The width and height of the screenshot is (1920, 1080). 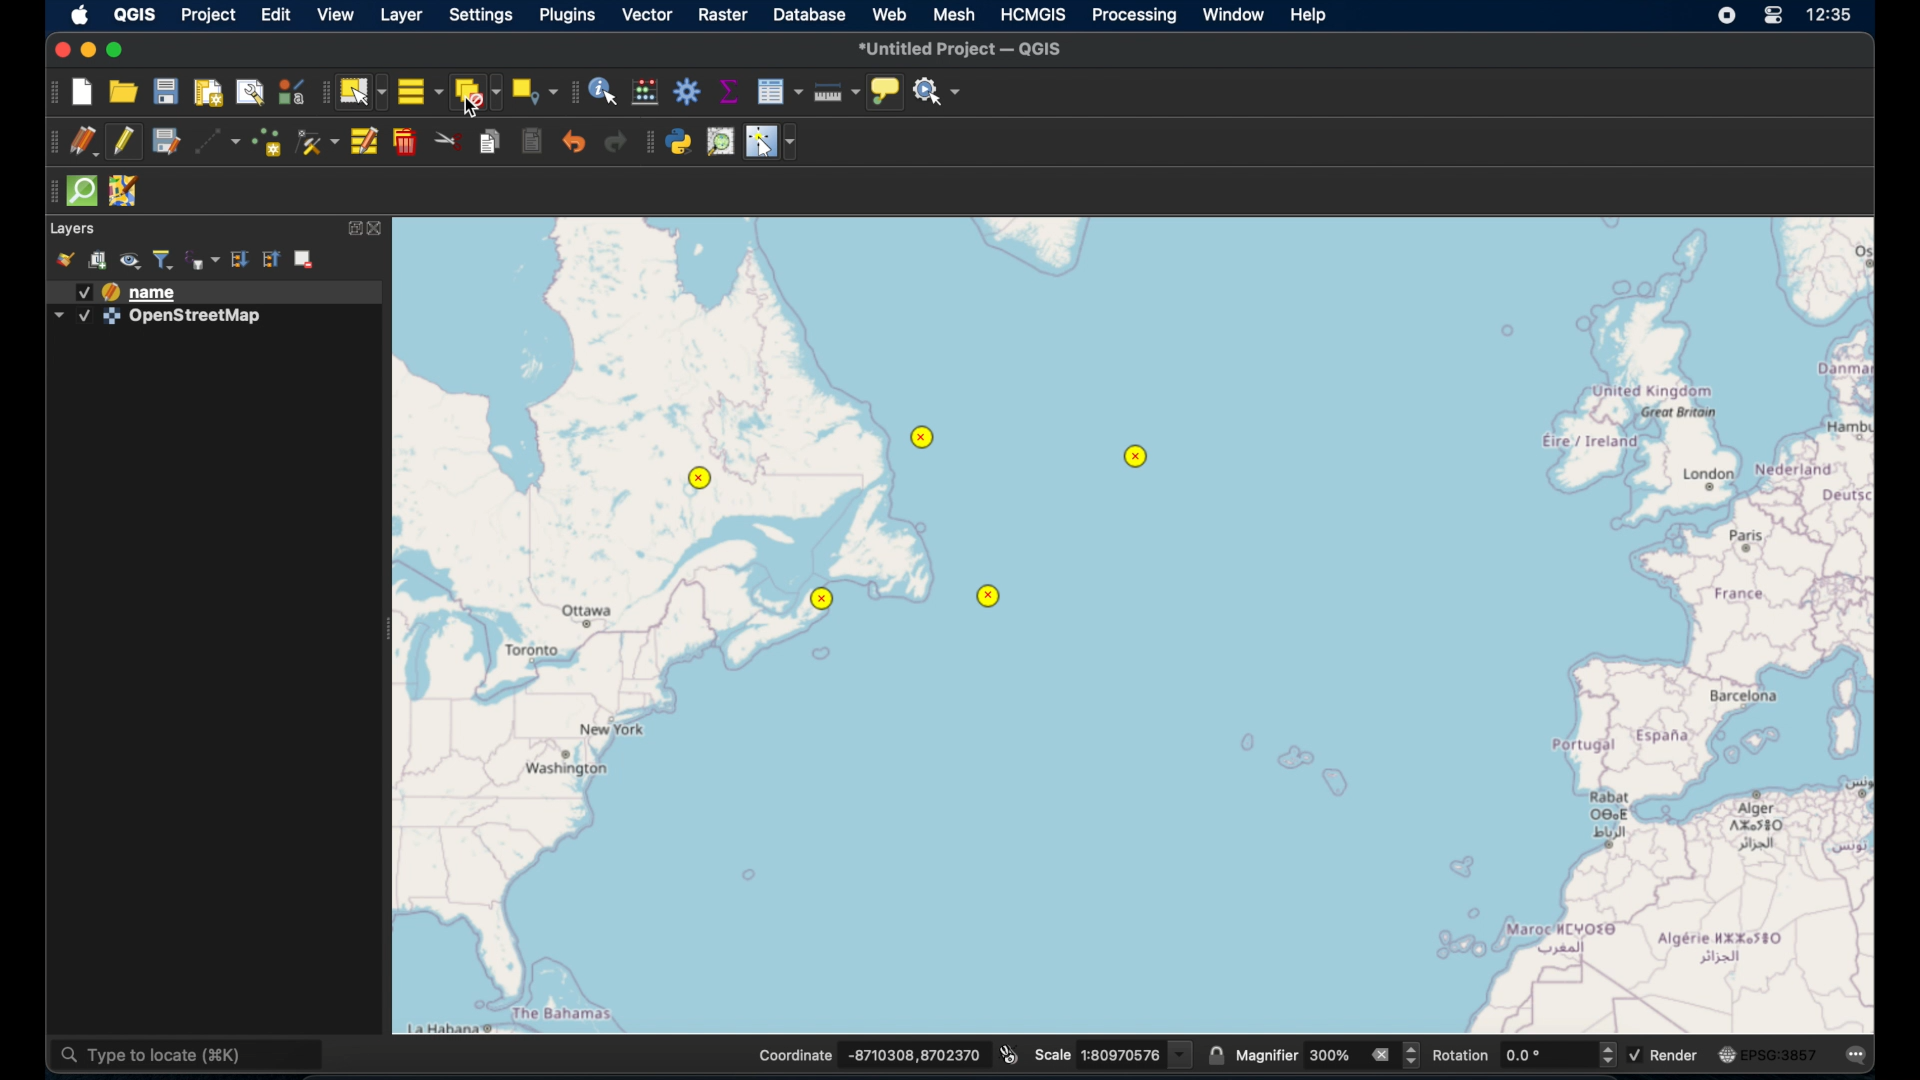 I want to click on vertex tool, so click(x=319, y=142).